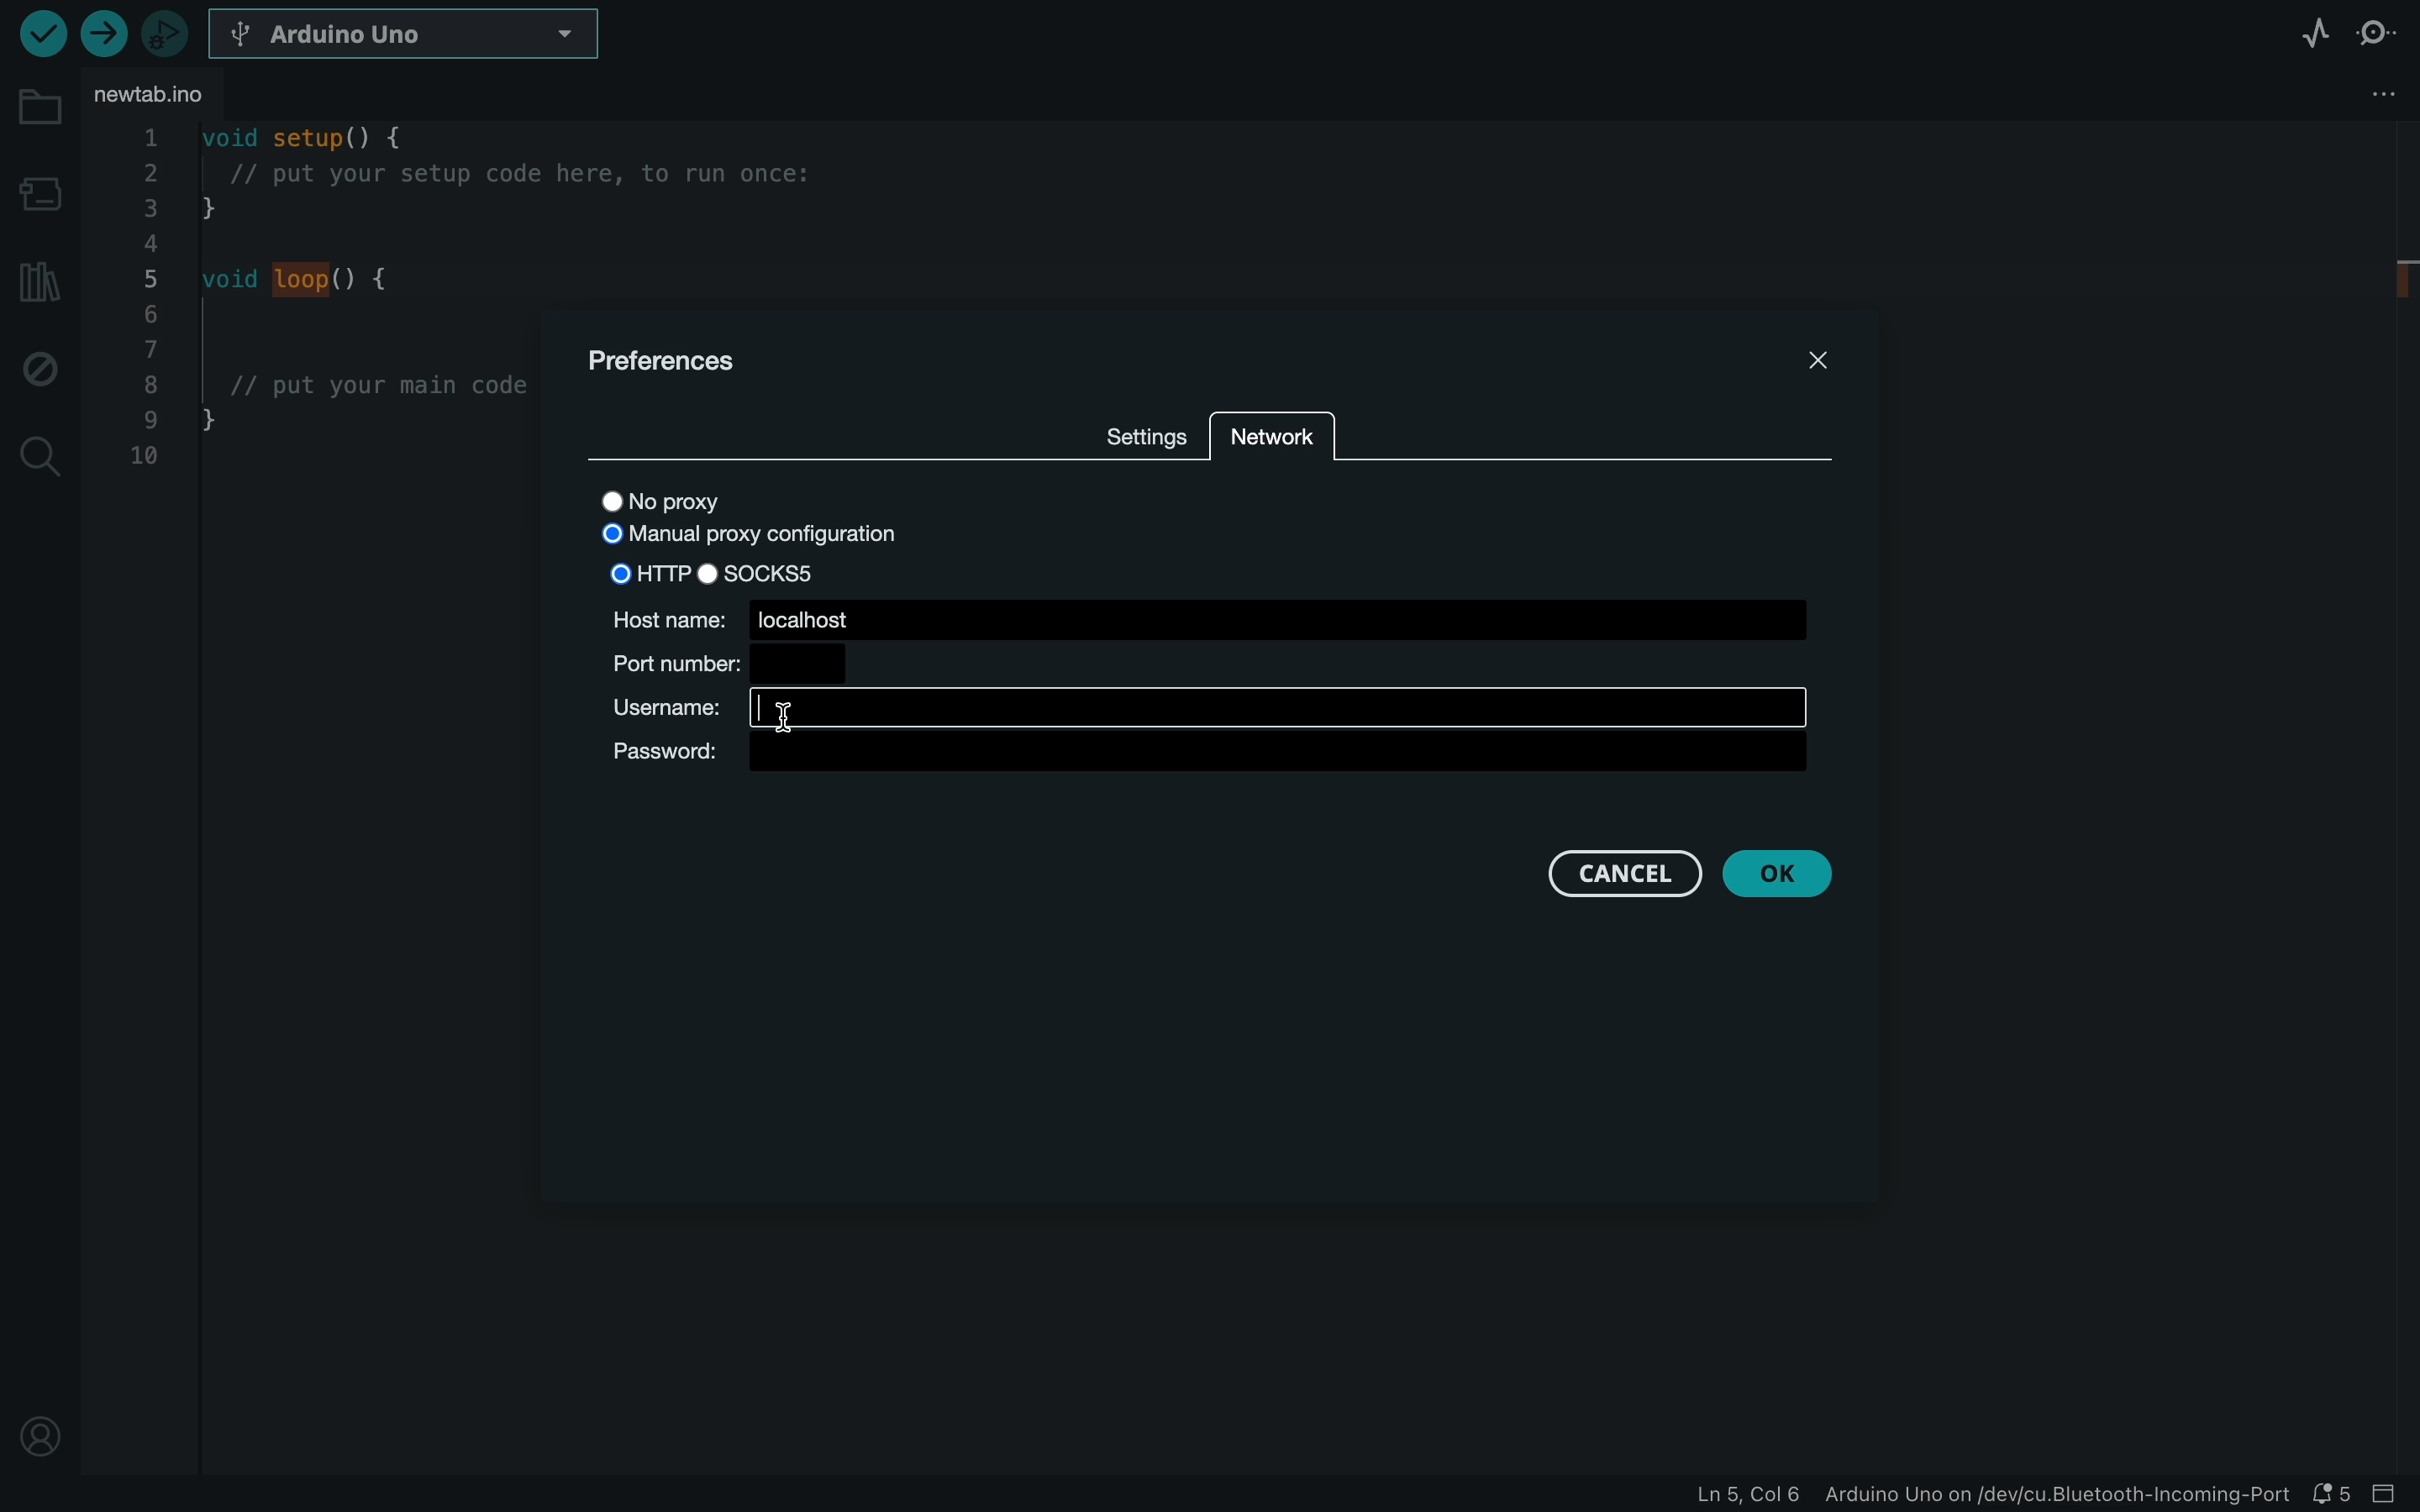  I want to click on folder, so click(41, 108).